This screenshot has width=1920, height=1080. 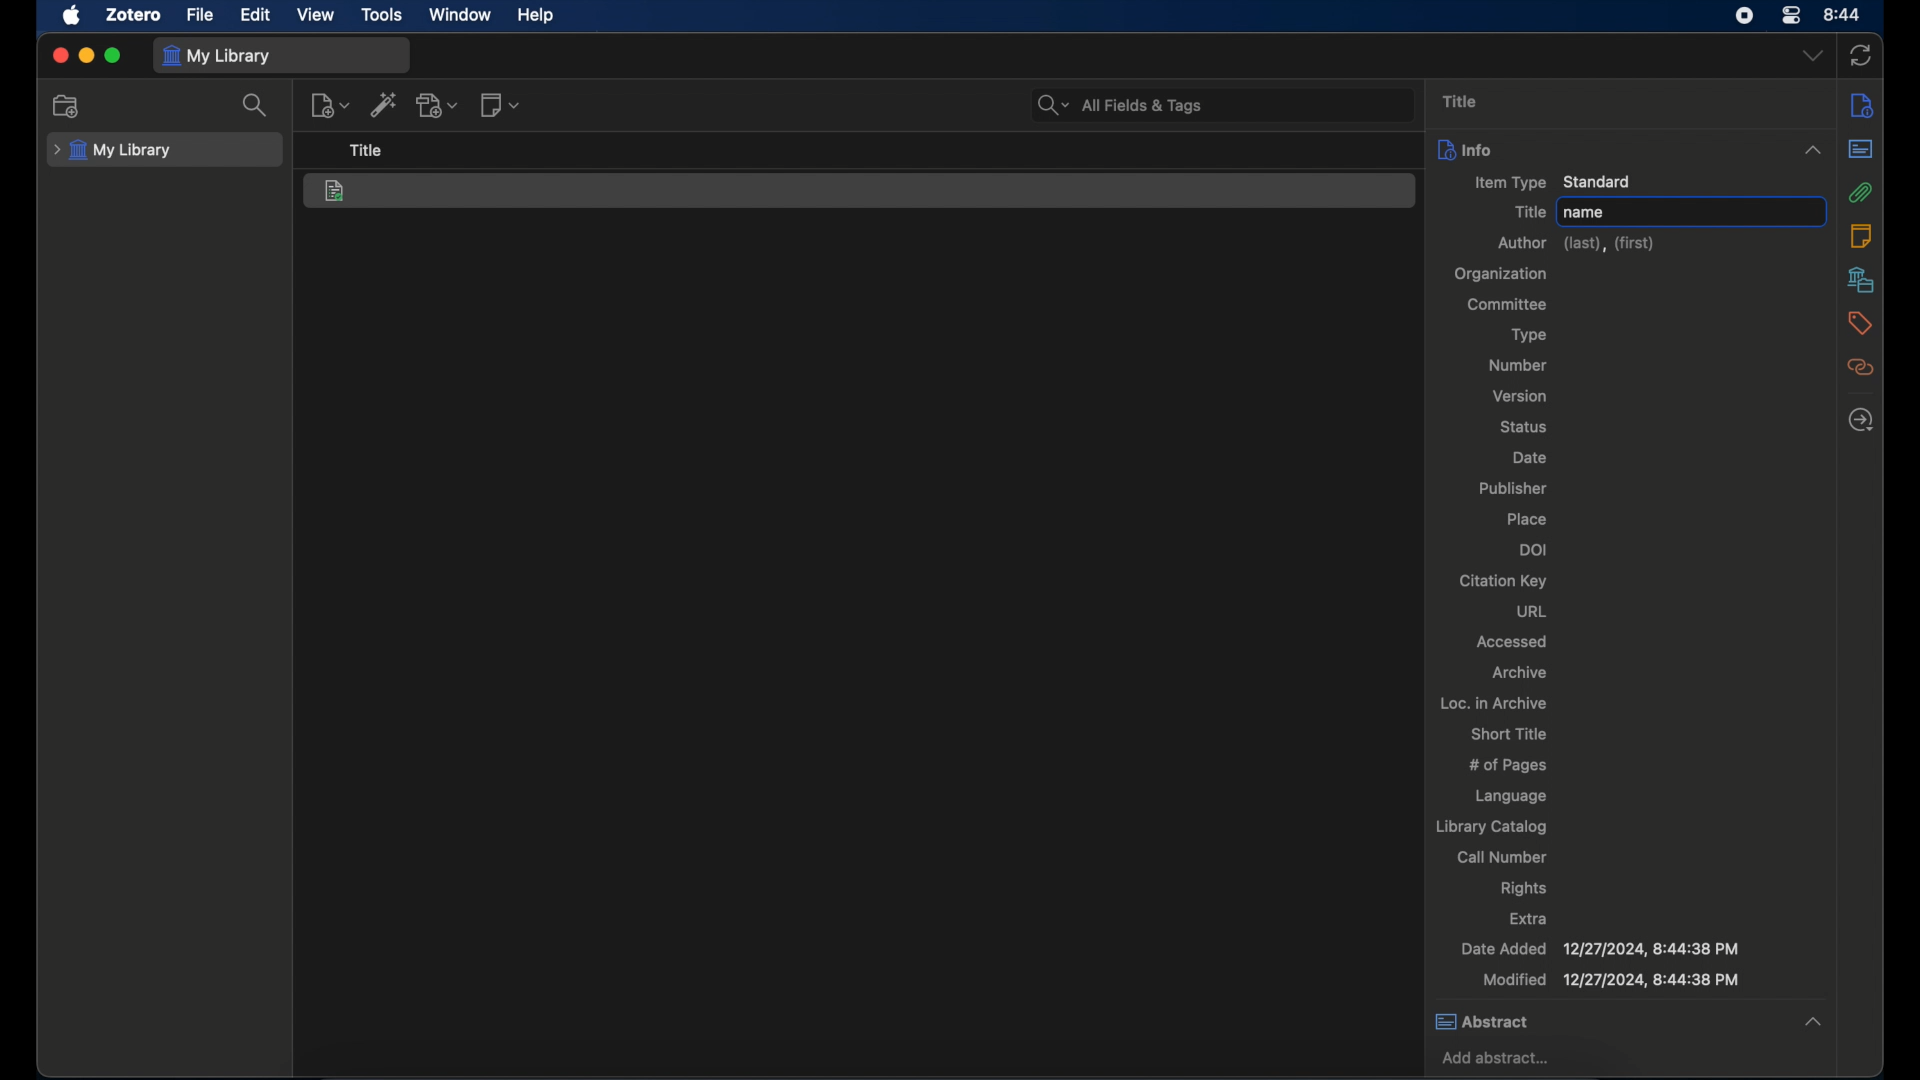 What do you see at coordinates (538, 16) in the screenshot?
I see `help` at bounding box center [538, 16].